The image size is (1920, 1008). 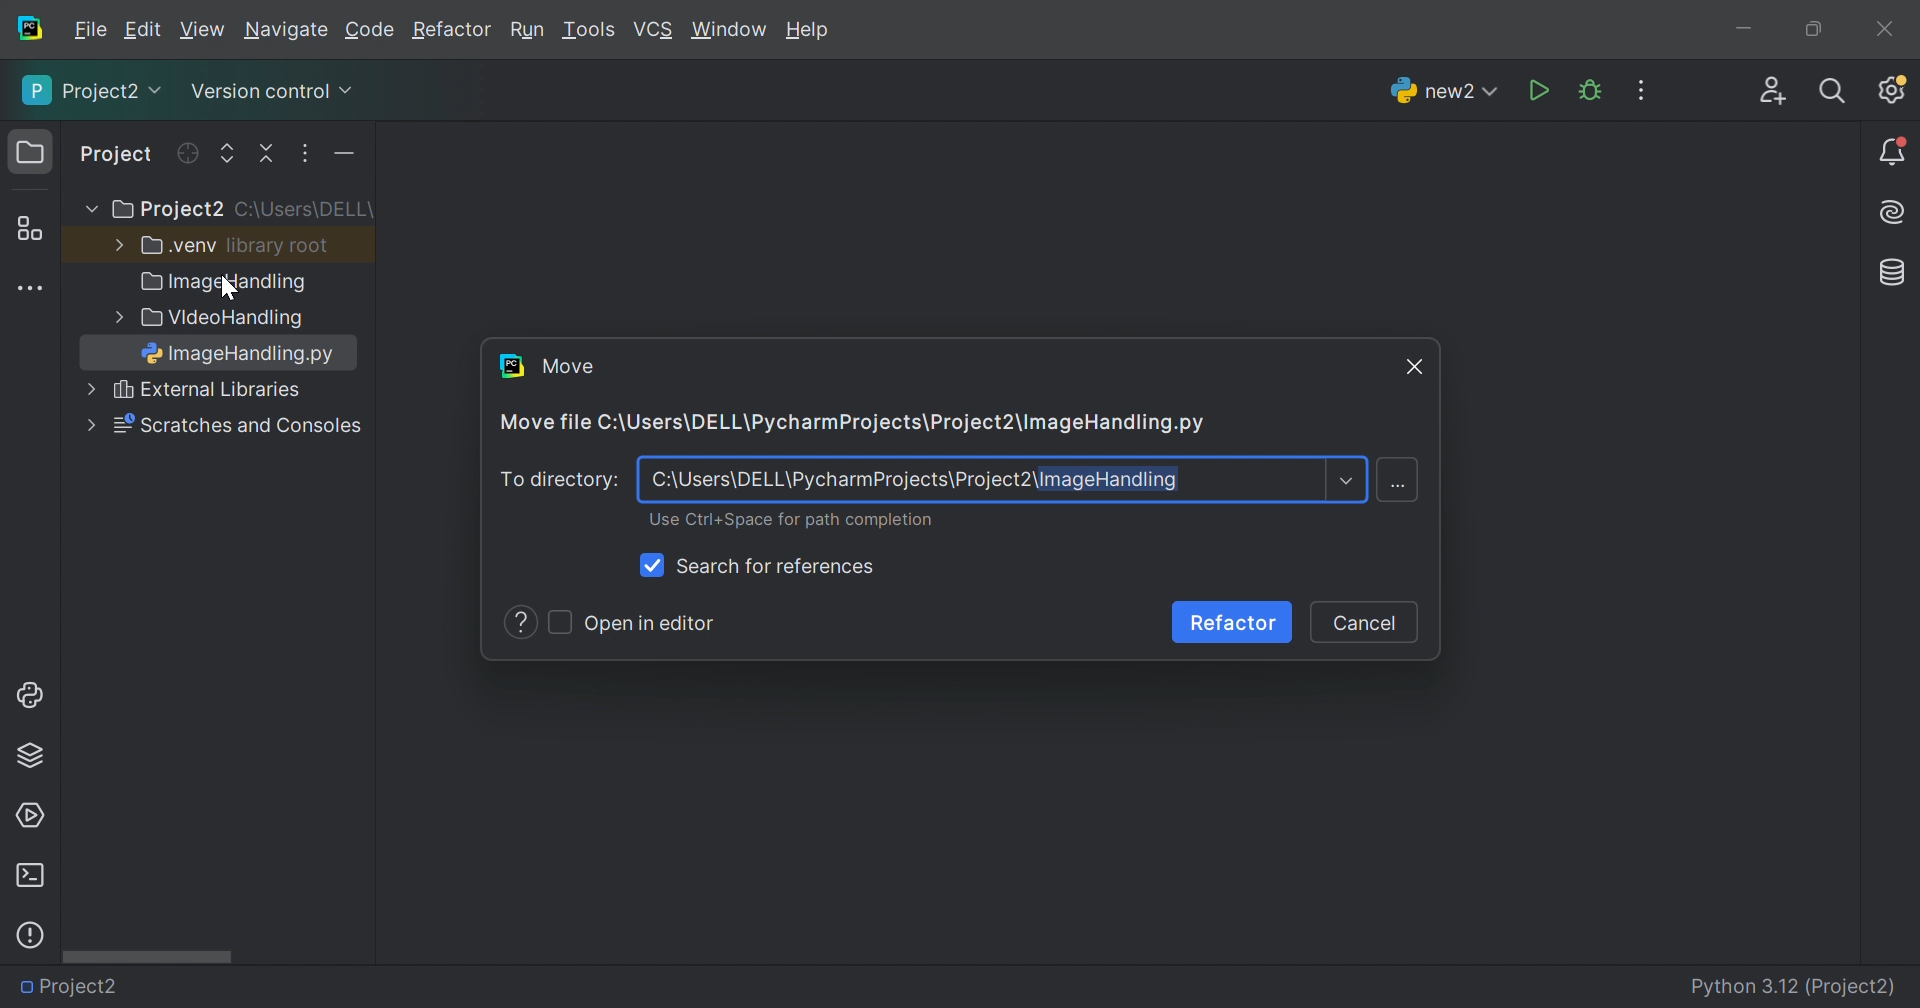 I want to click on Checkbox, so click(x=556, y=619).